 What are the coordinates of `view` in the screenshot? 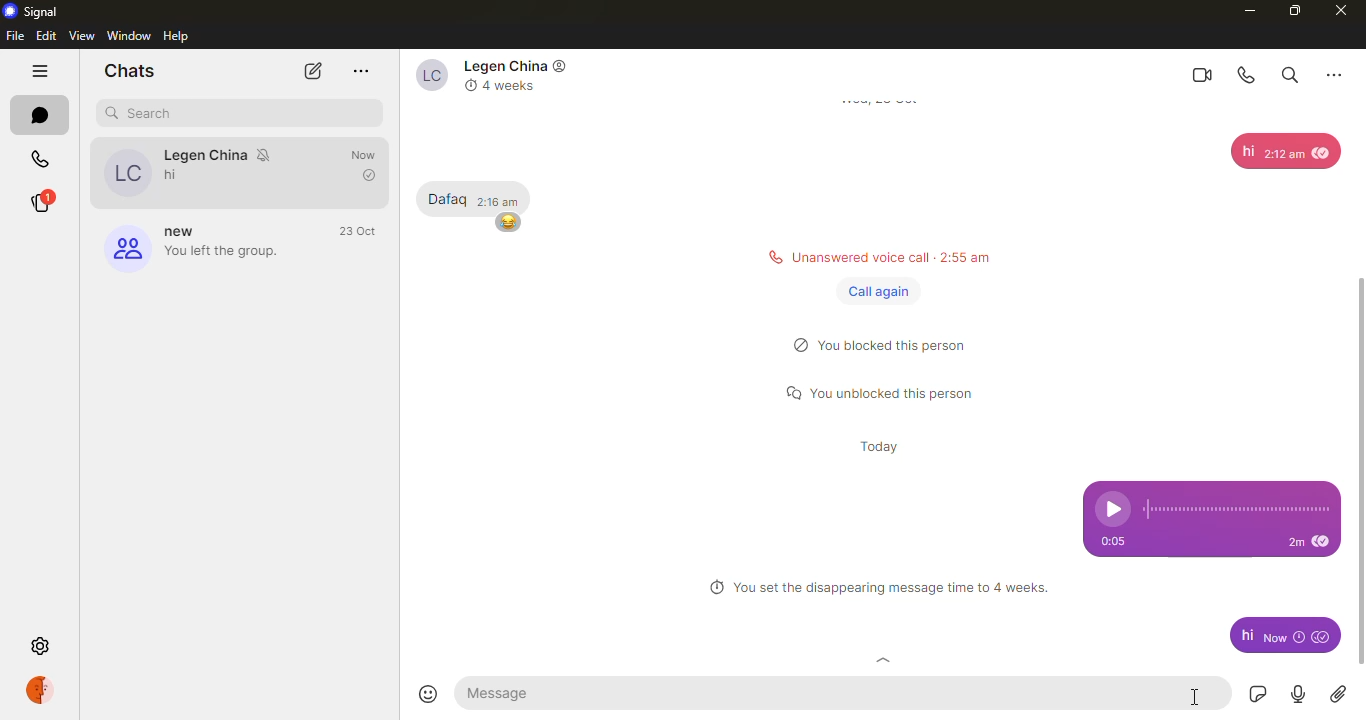 It's located at (83, 35).